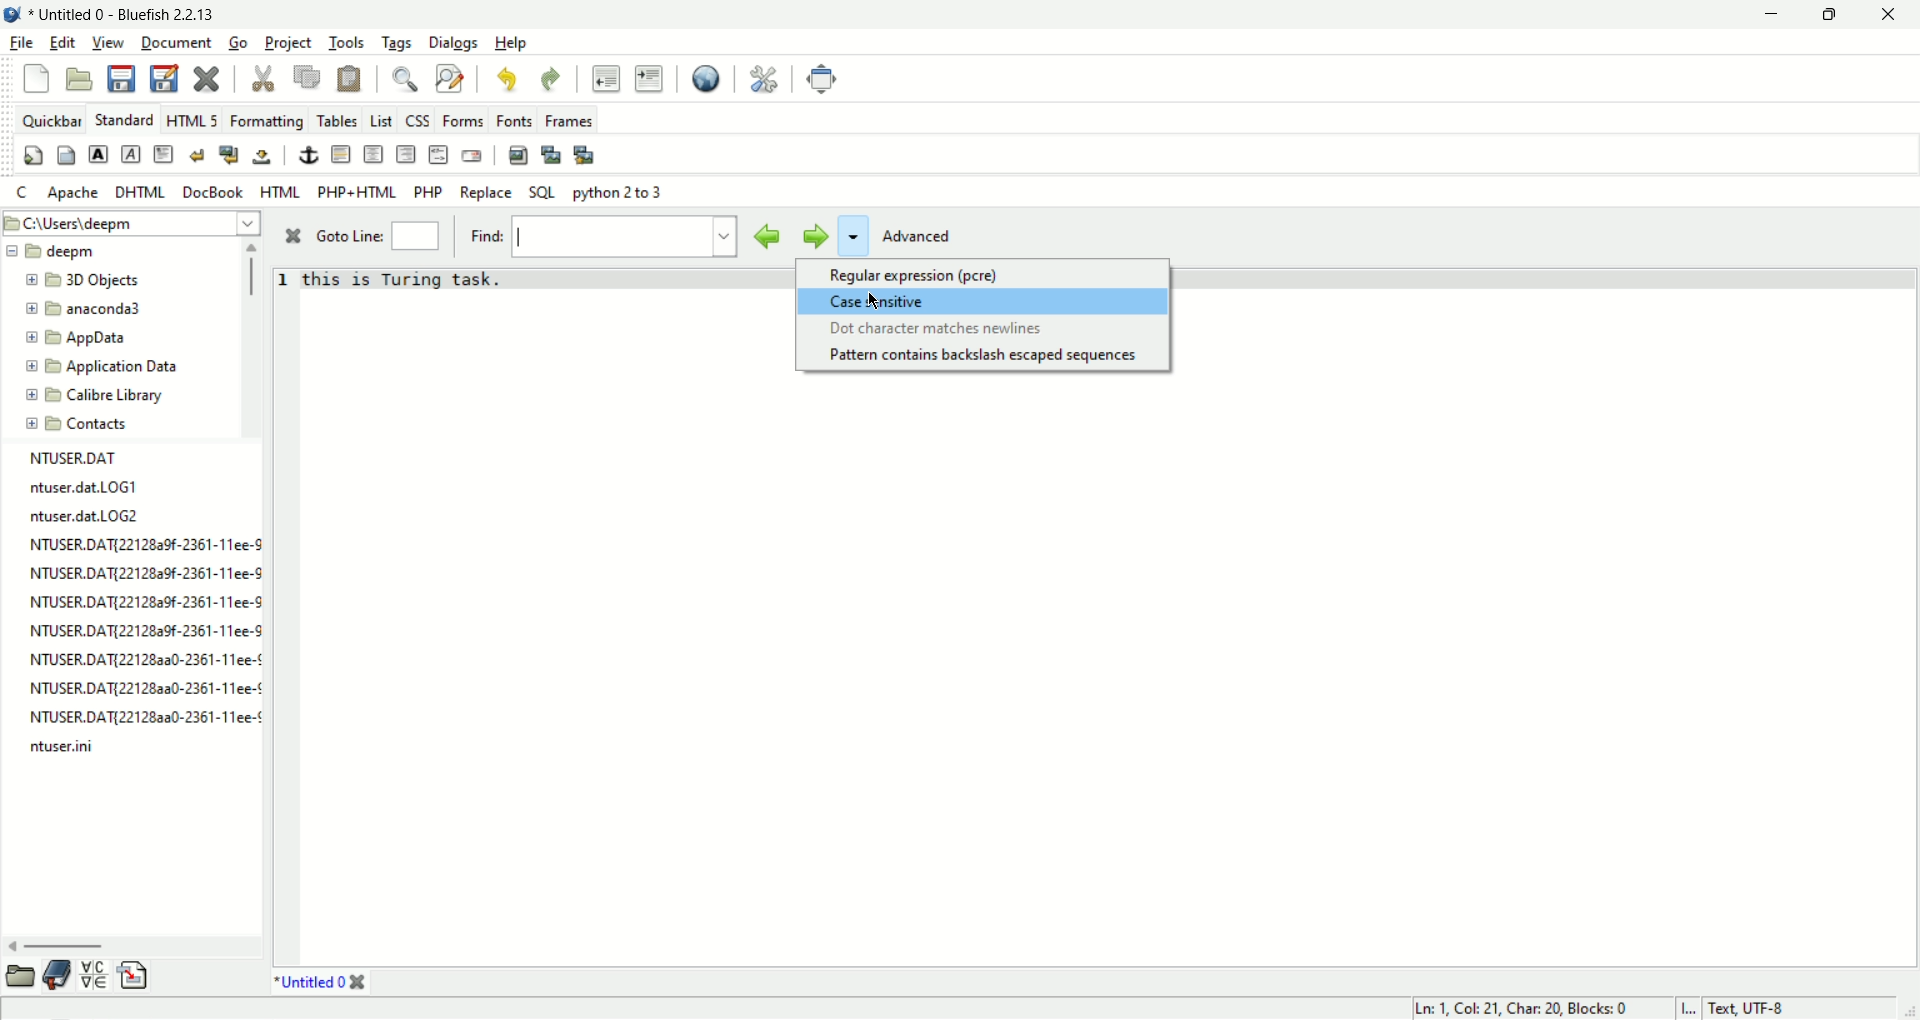 The width and height of the screenshot is (1920, 1020). Describe the element at coordinates (352, 238) in the screenshot. I see `Goto Line:` at that location.